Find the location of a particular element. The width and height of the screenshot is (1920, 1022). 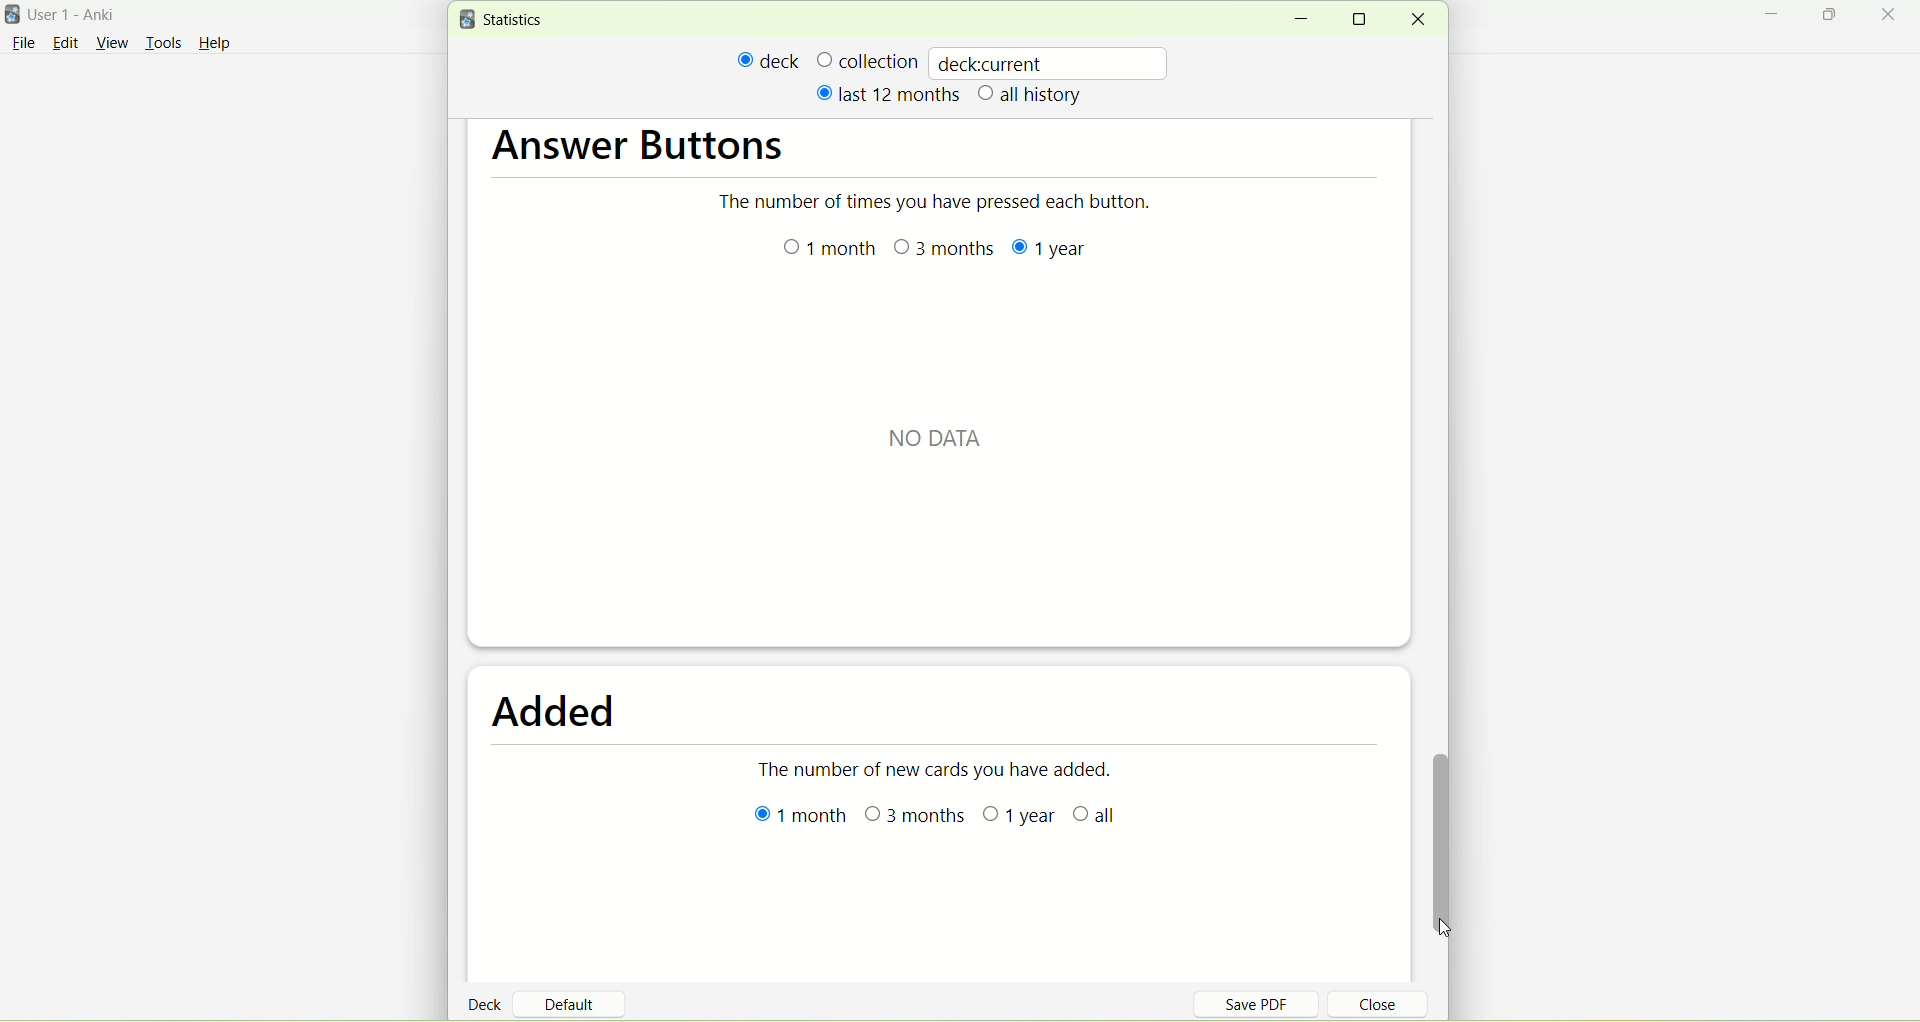

deck is located at coordinates (488, 1003).